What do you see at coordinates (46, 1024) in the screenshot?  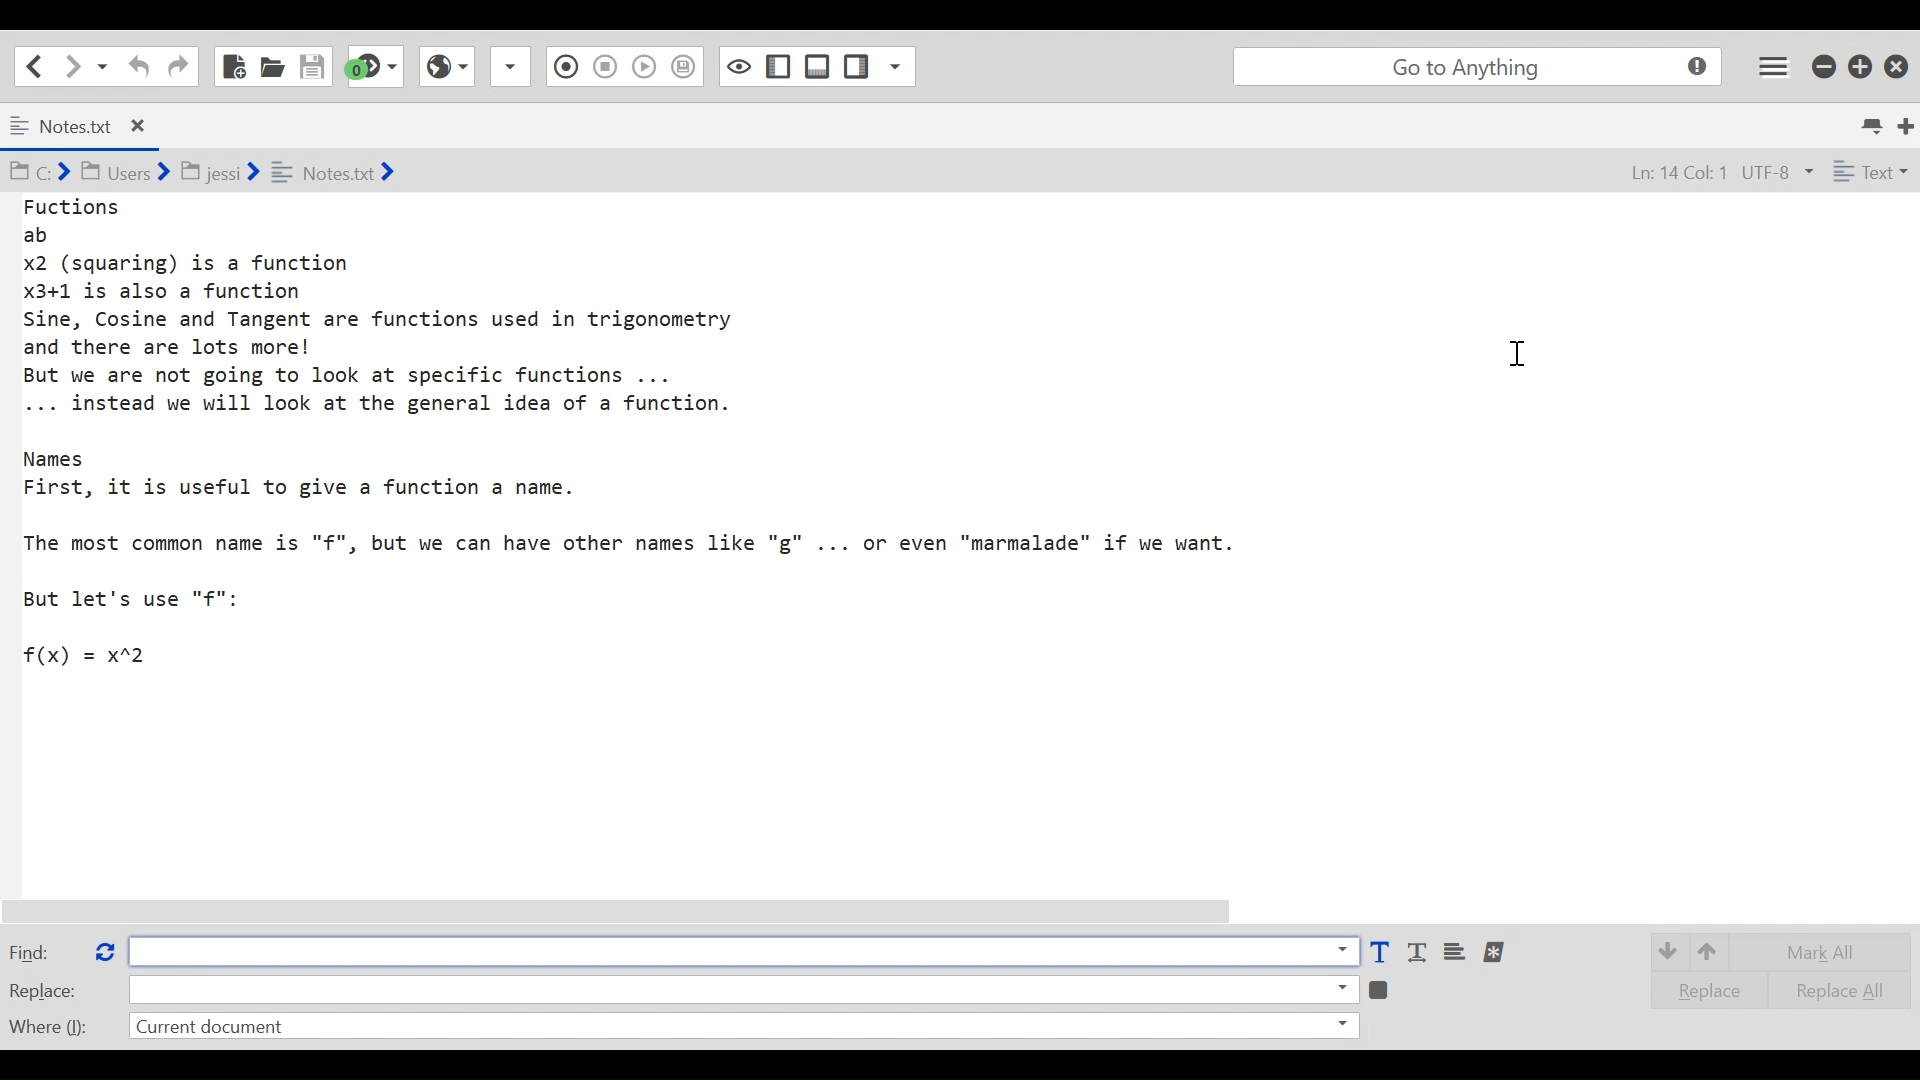 I see `Where` at bounding box center [46, 1024].